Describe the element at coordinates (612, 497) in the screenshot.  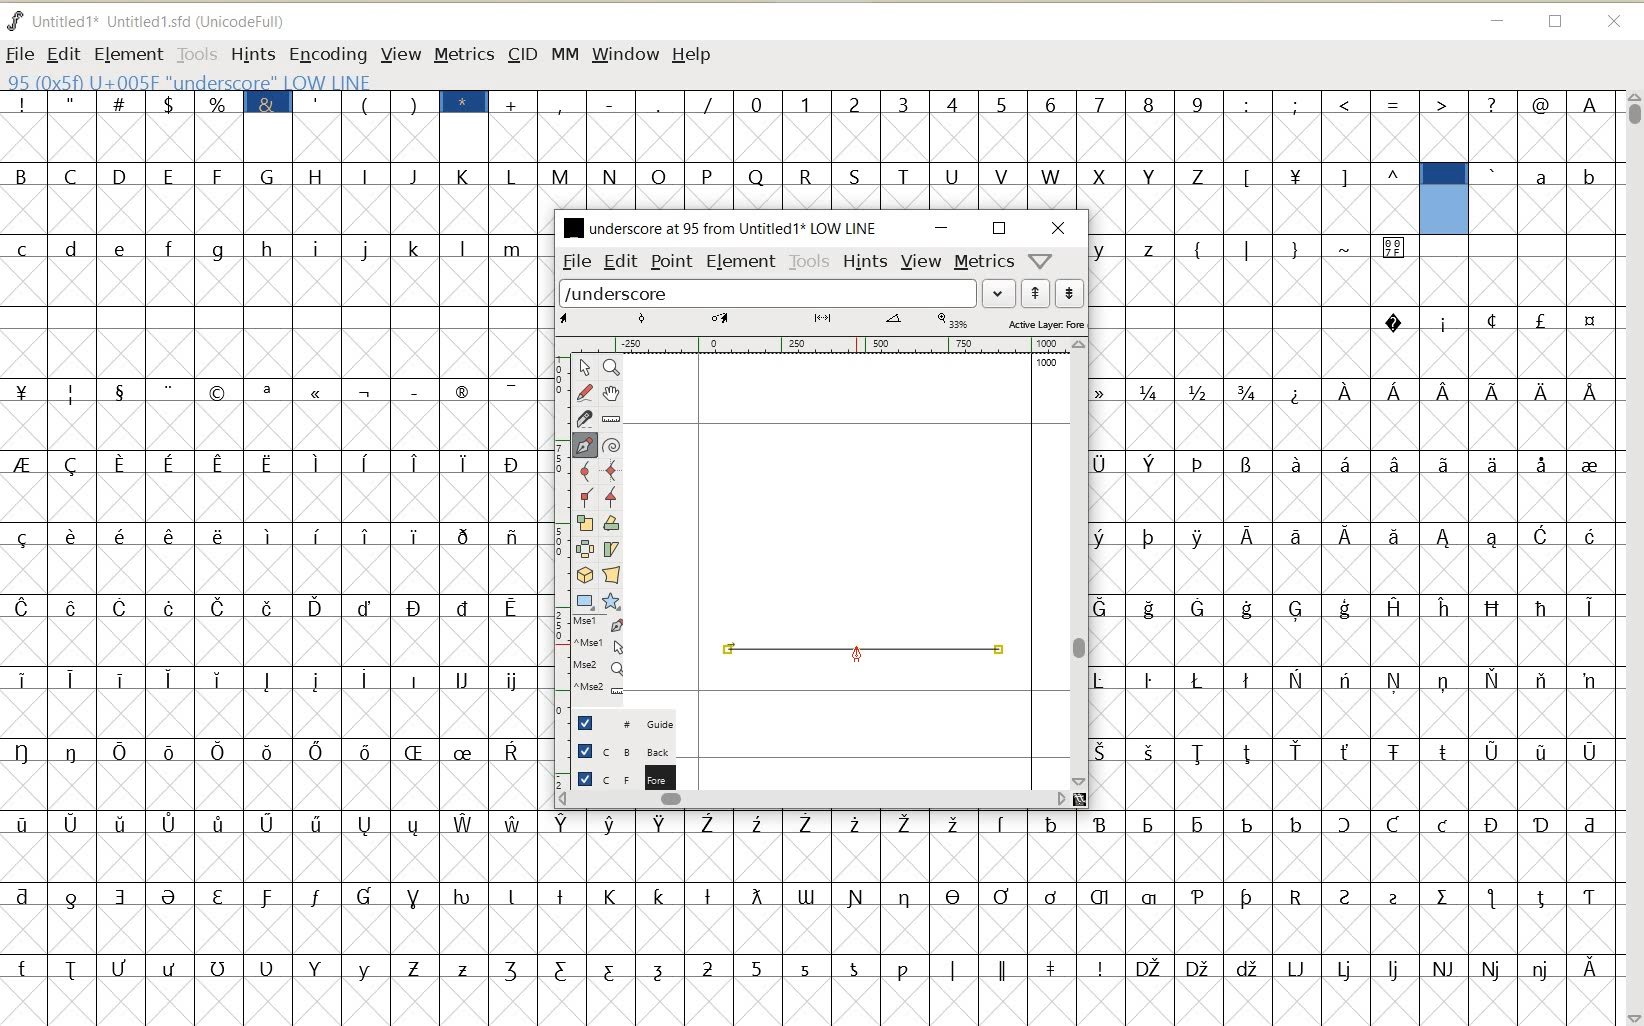
I see `Add a corner point` at that location.